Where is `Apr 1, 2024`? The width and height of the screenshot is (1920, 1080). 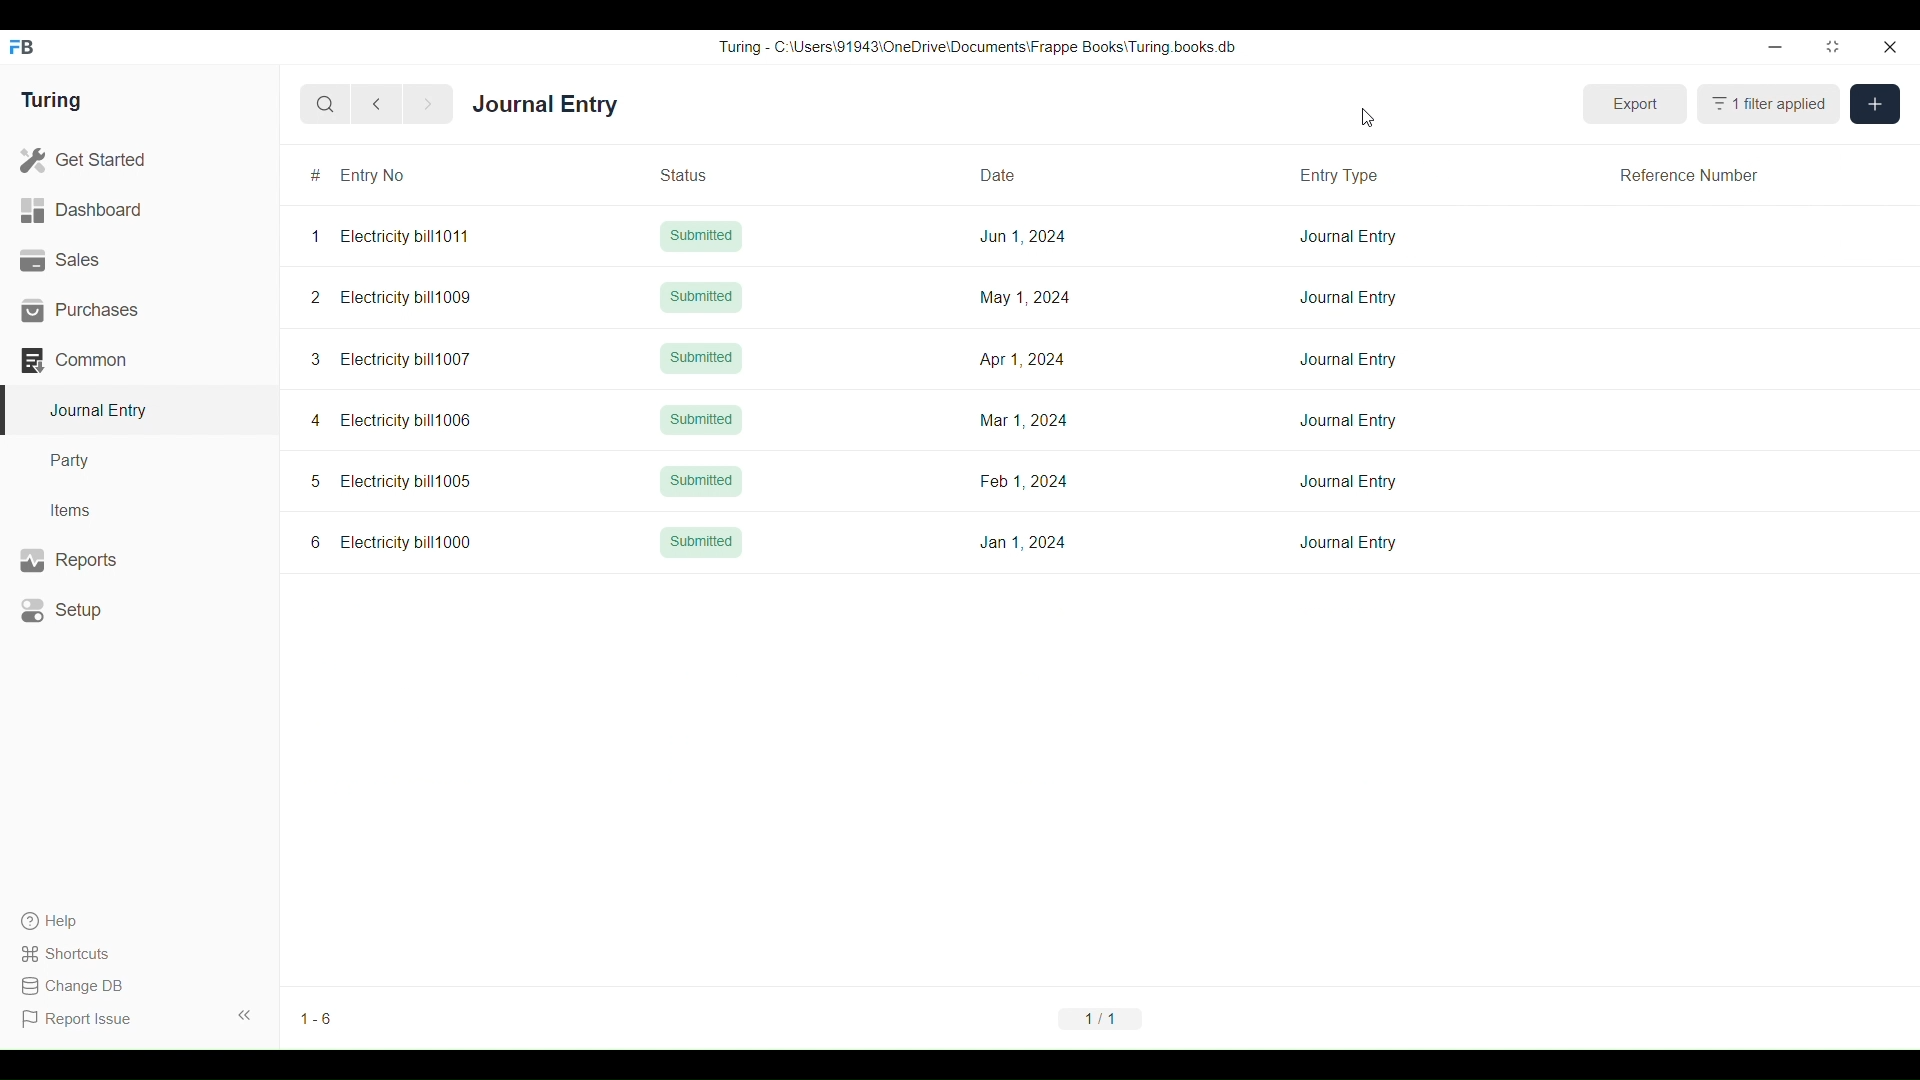
Apr 1, 2024 is located at coordinates (1023, 358).